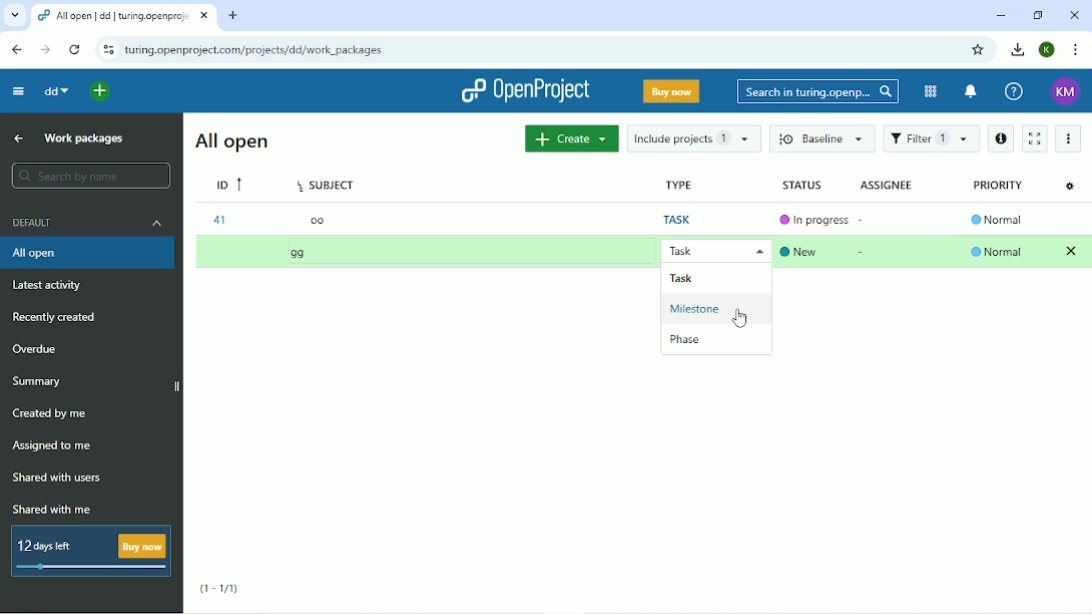  Describe the element at coordinates (688, 279) in the screenshot. I see `Task` at that location.